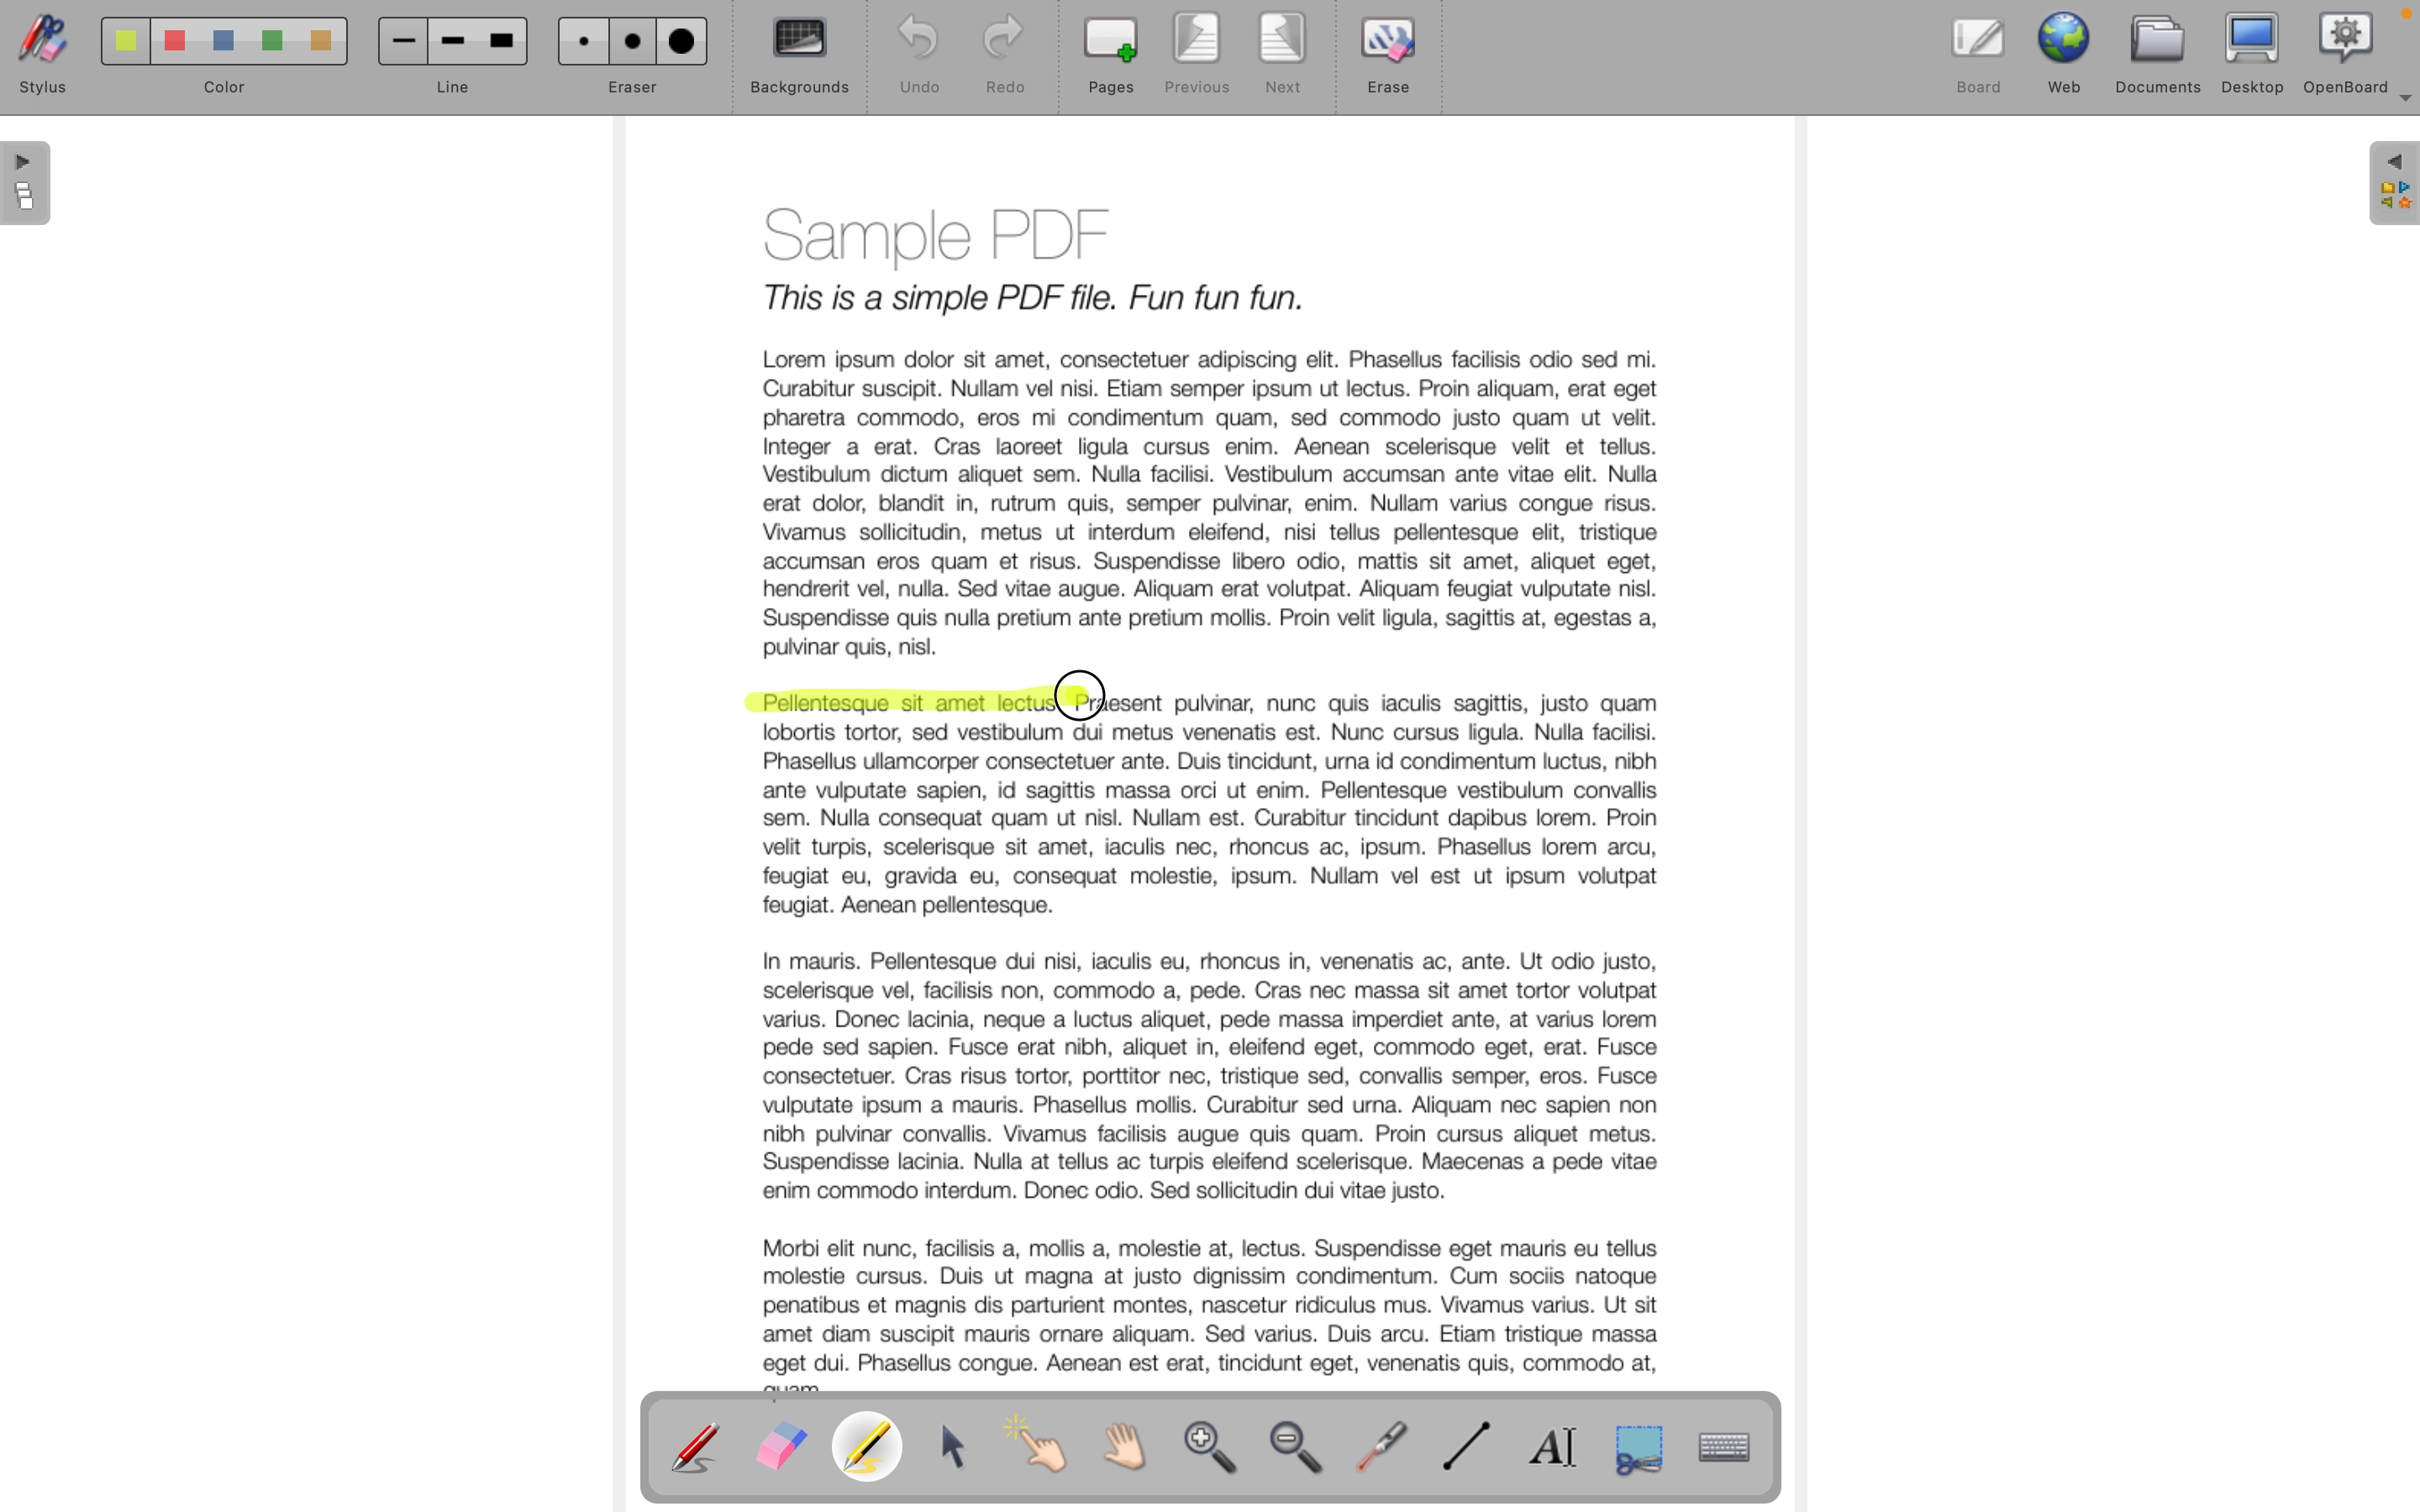  Describe the element at coordinates (1474, 1448) in the screenshot. I see `draw line` at that location.